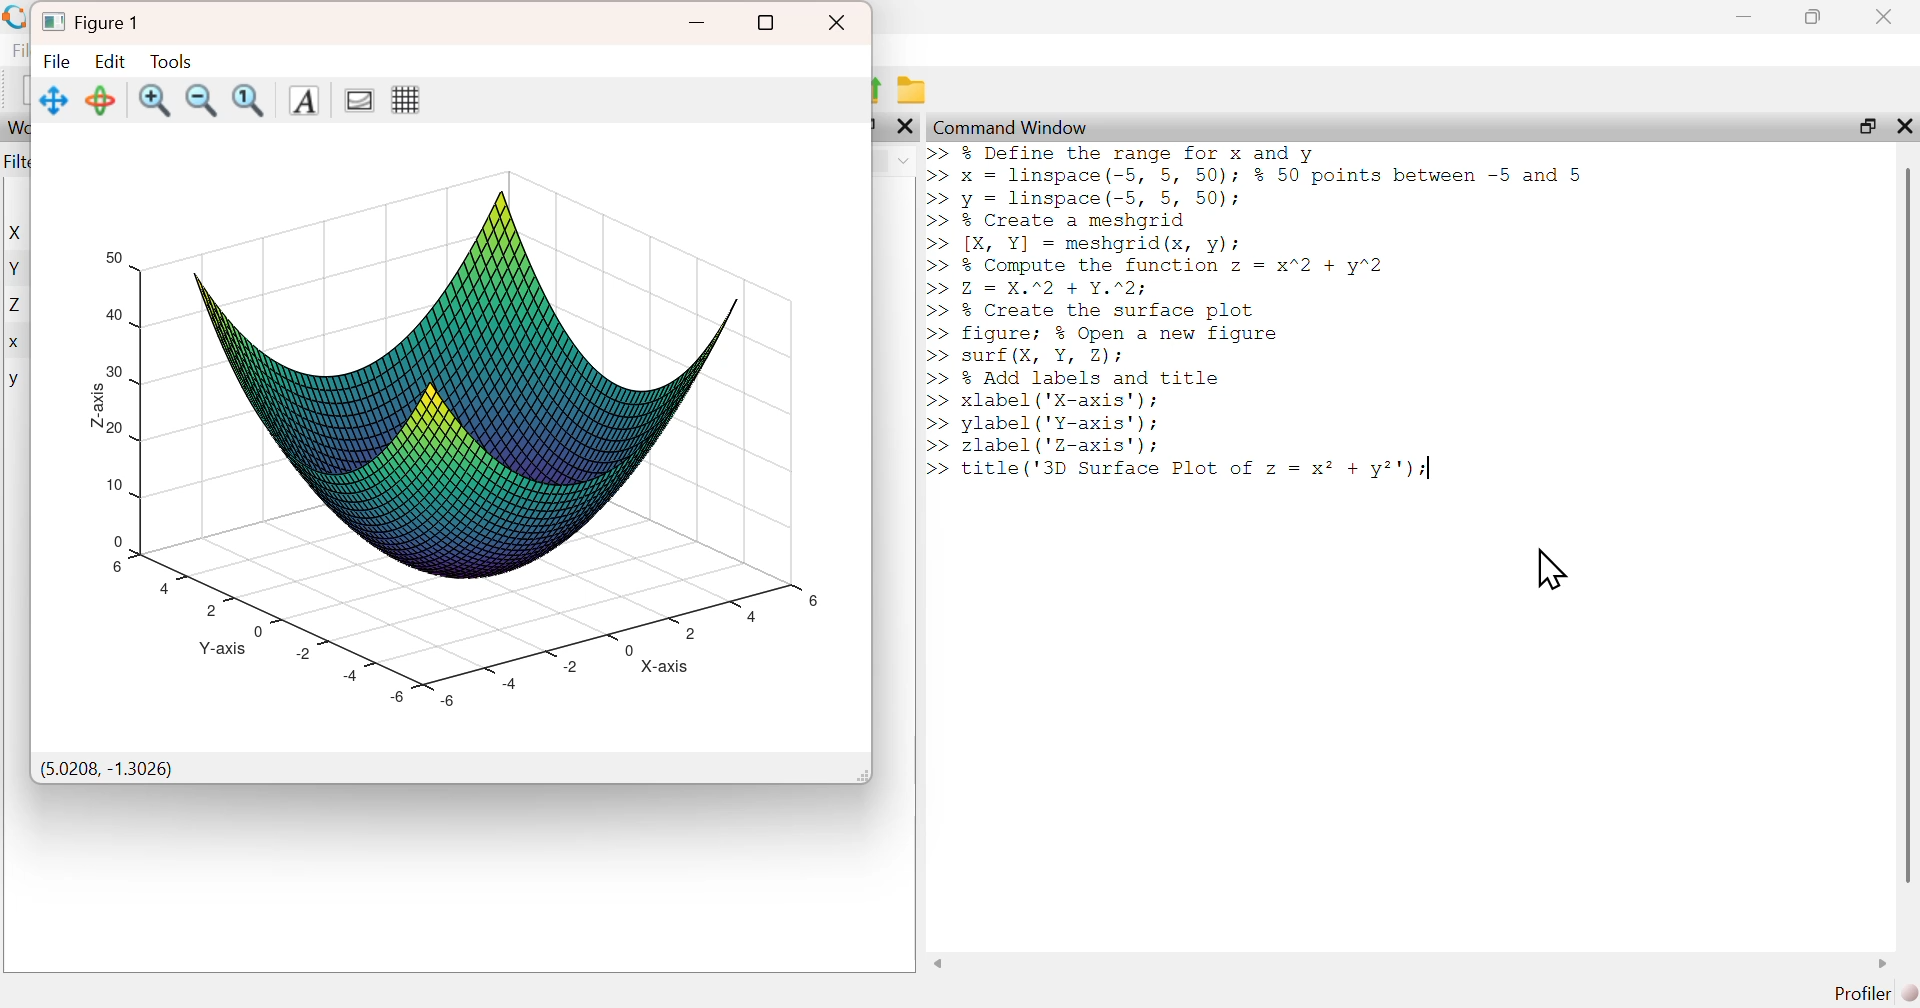 The height and width of the screenshot is (1008, 1920). Describe the element at coordinates (17, 268) in the screenshot. I see `Y` at that location.